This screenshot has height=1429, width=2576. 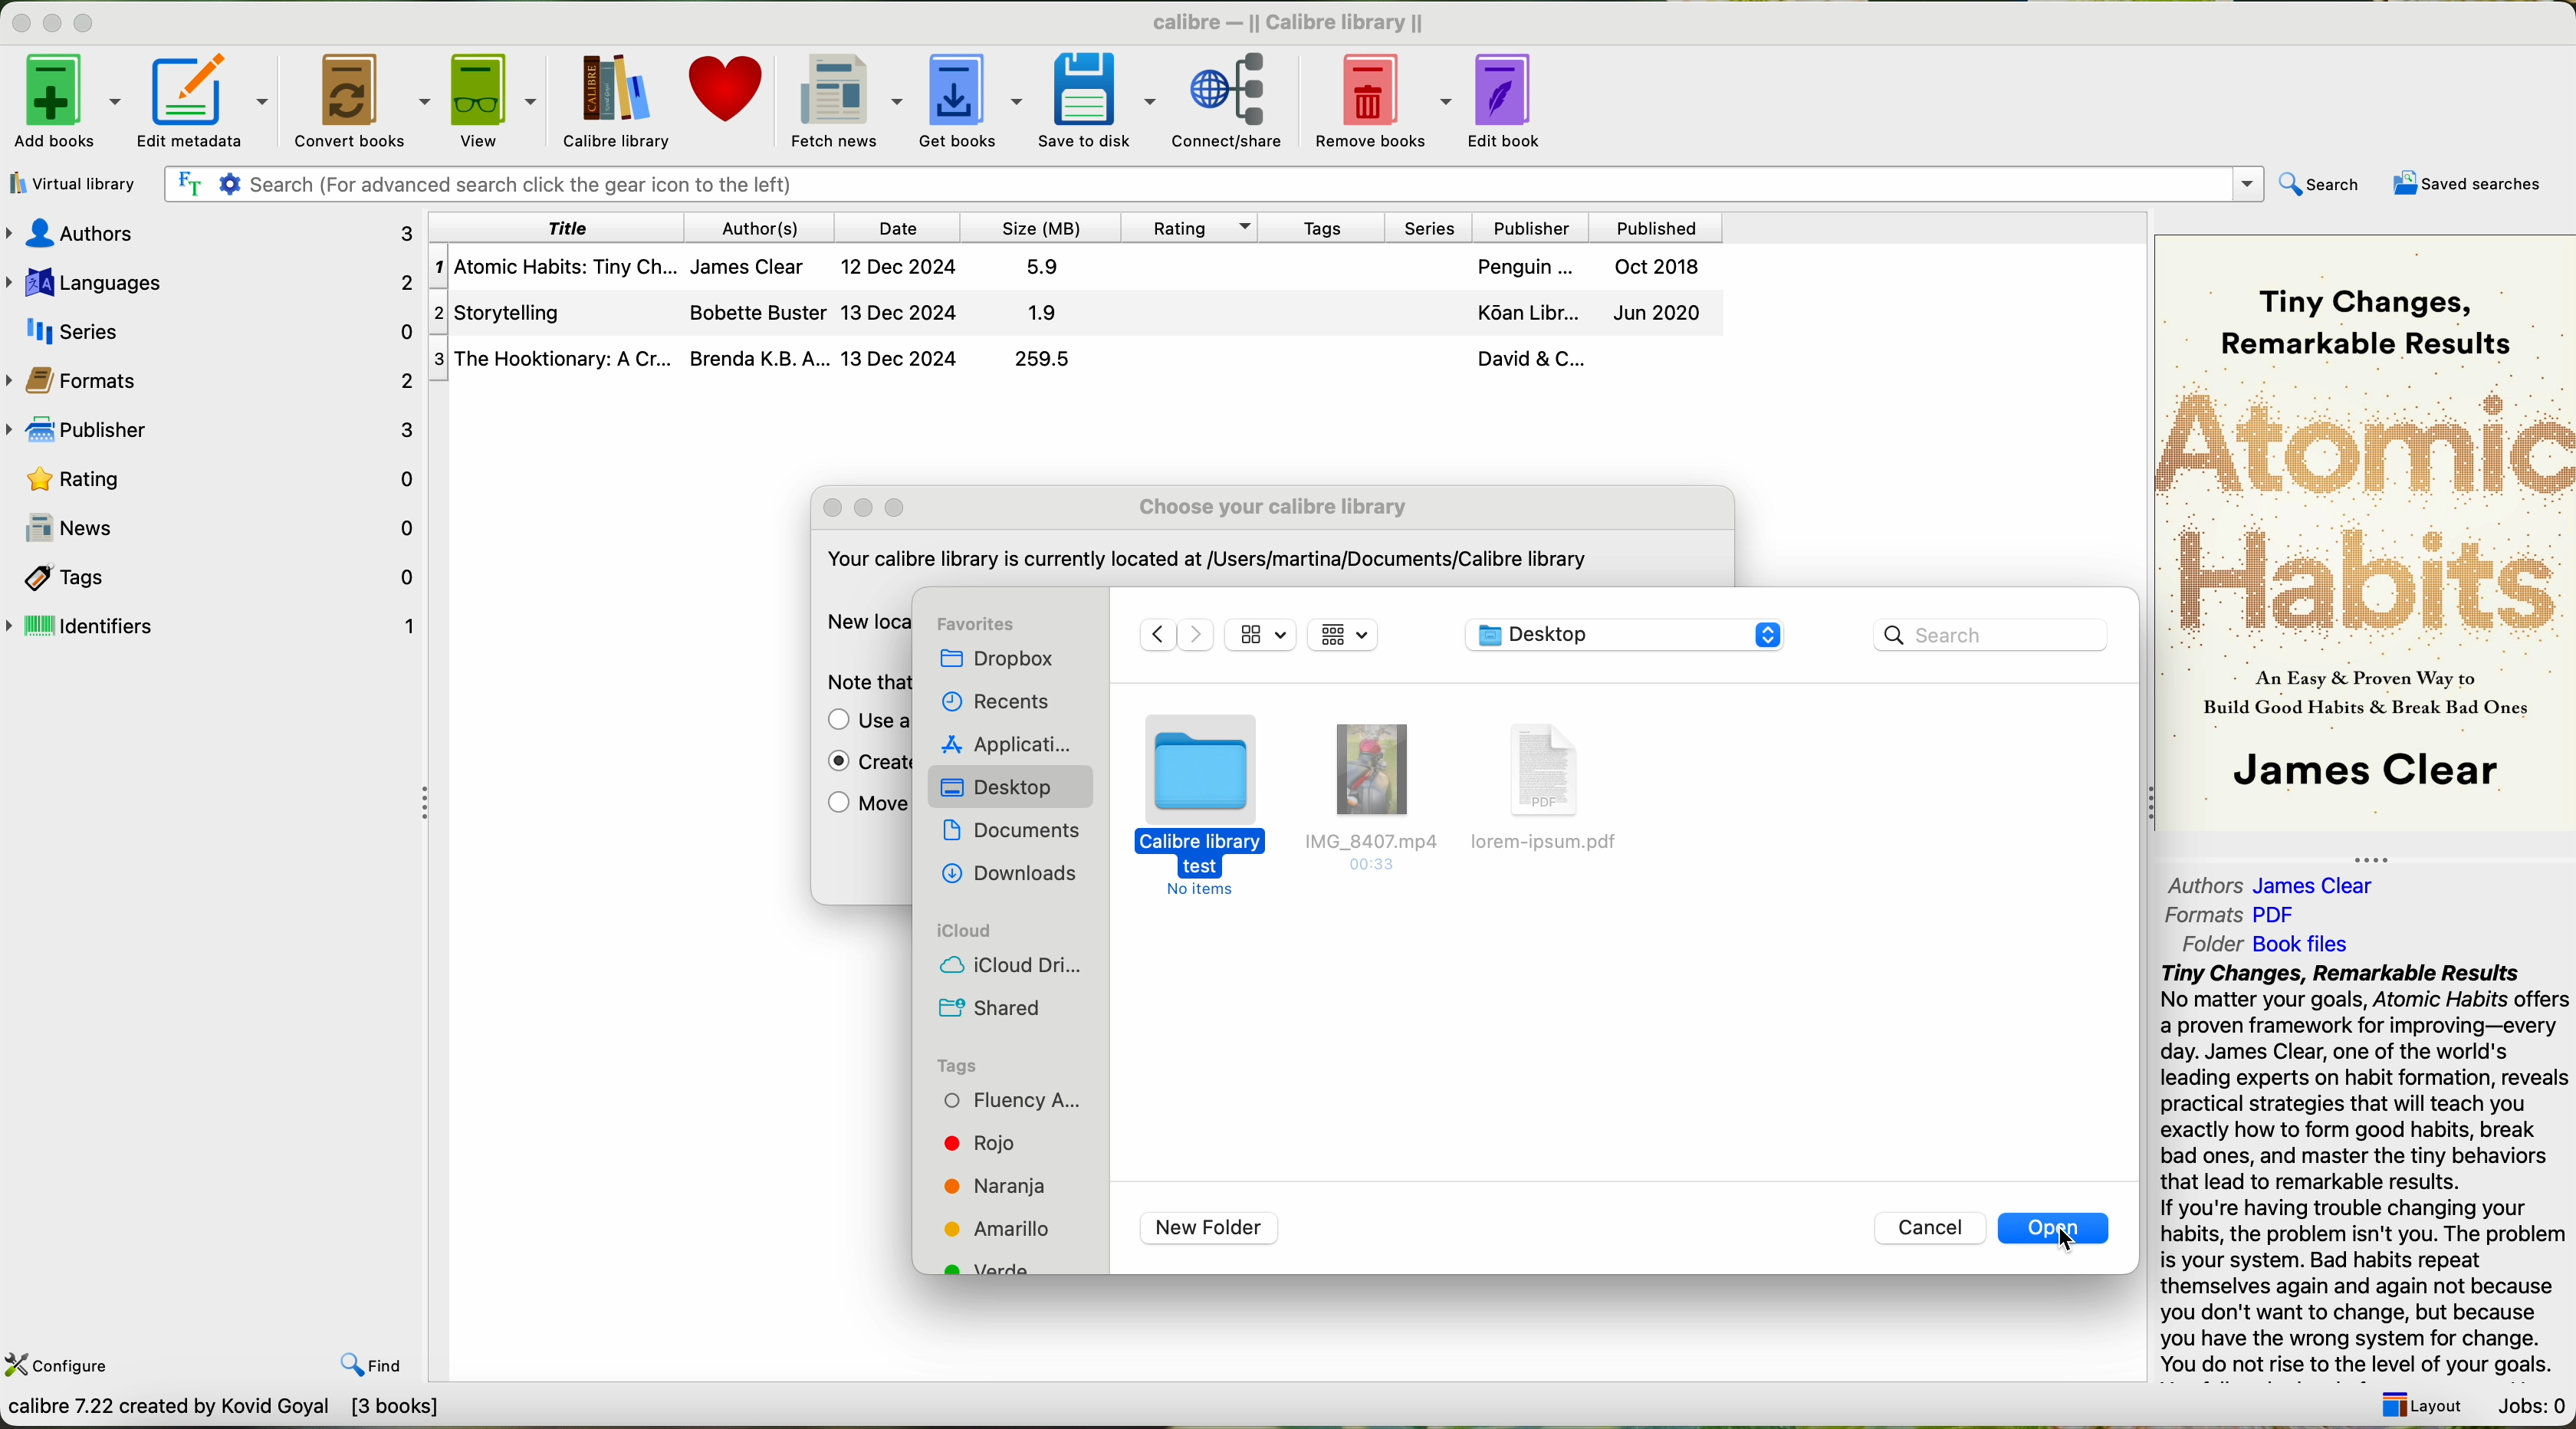 What do you see at coordinates (964, 931) in the screenshot?
I see `icloud` at bounding box center [964, 931].